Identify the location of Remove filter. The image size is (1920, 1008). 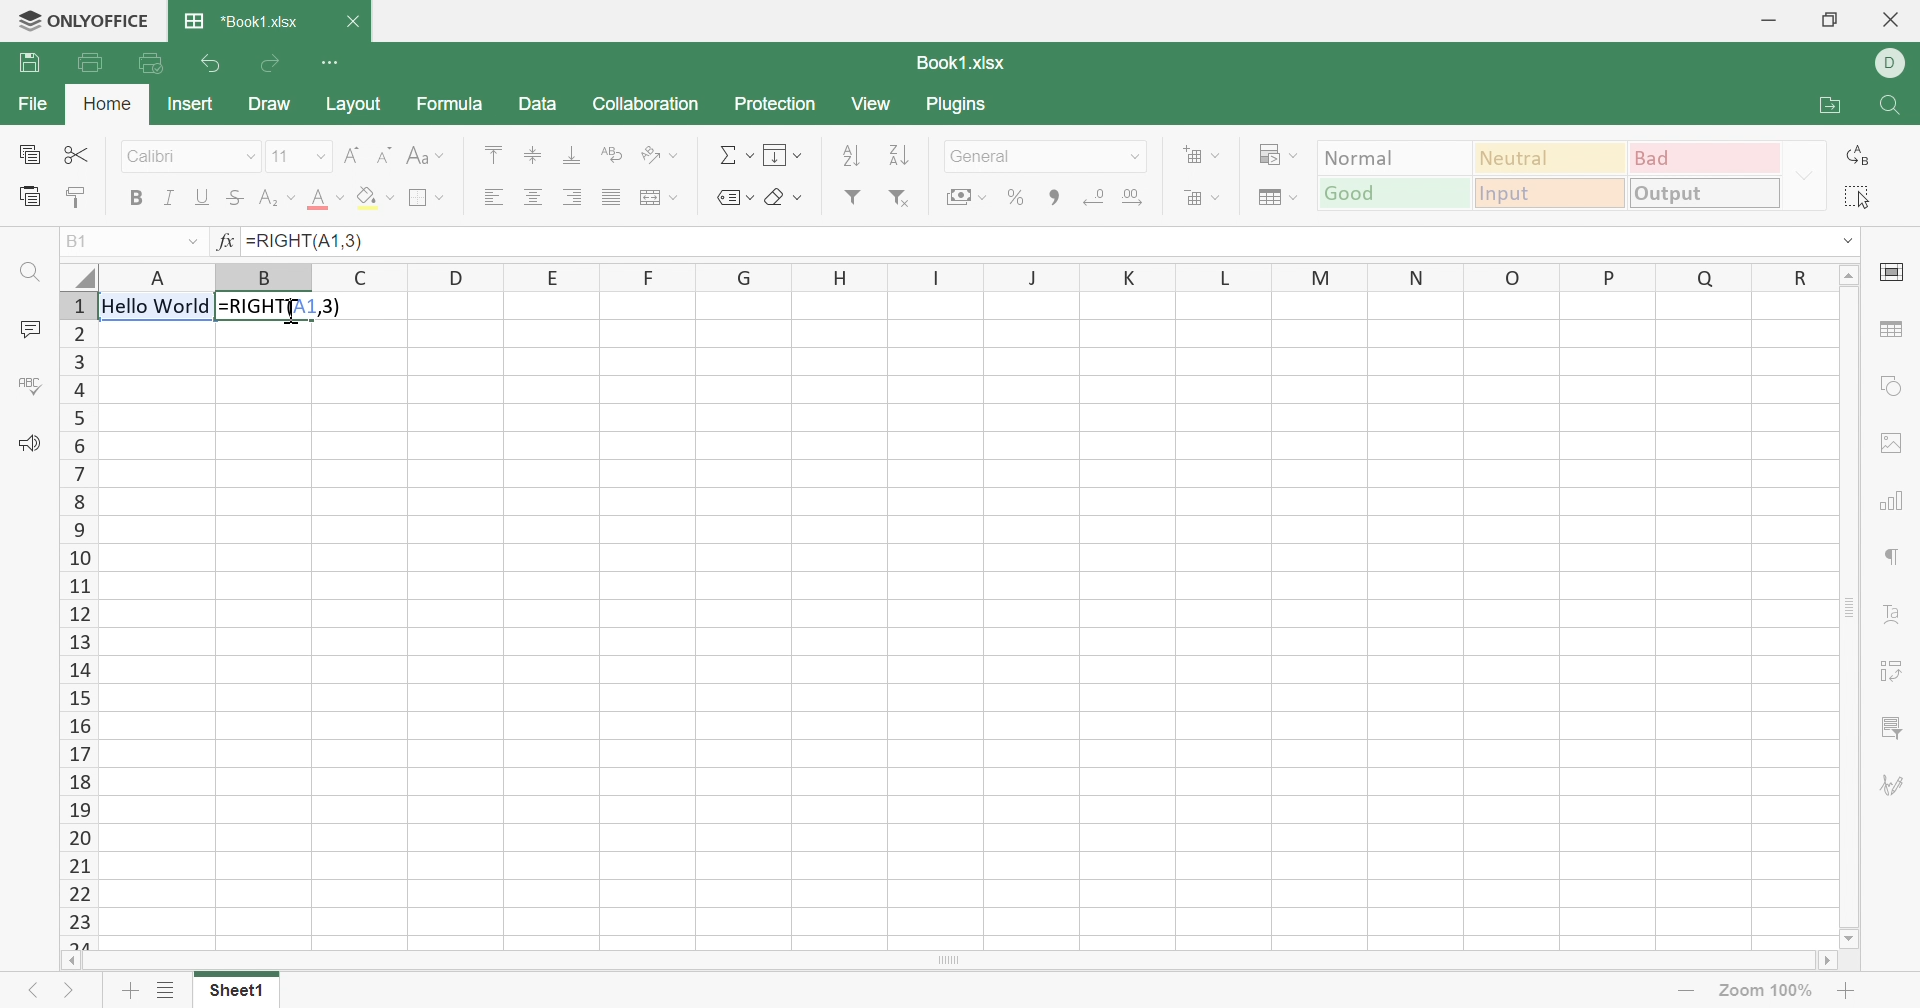
(898, 197).